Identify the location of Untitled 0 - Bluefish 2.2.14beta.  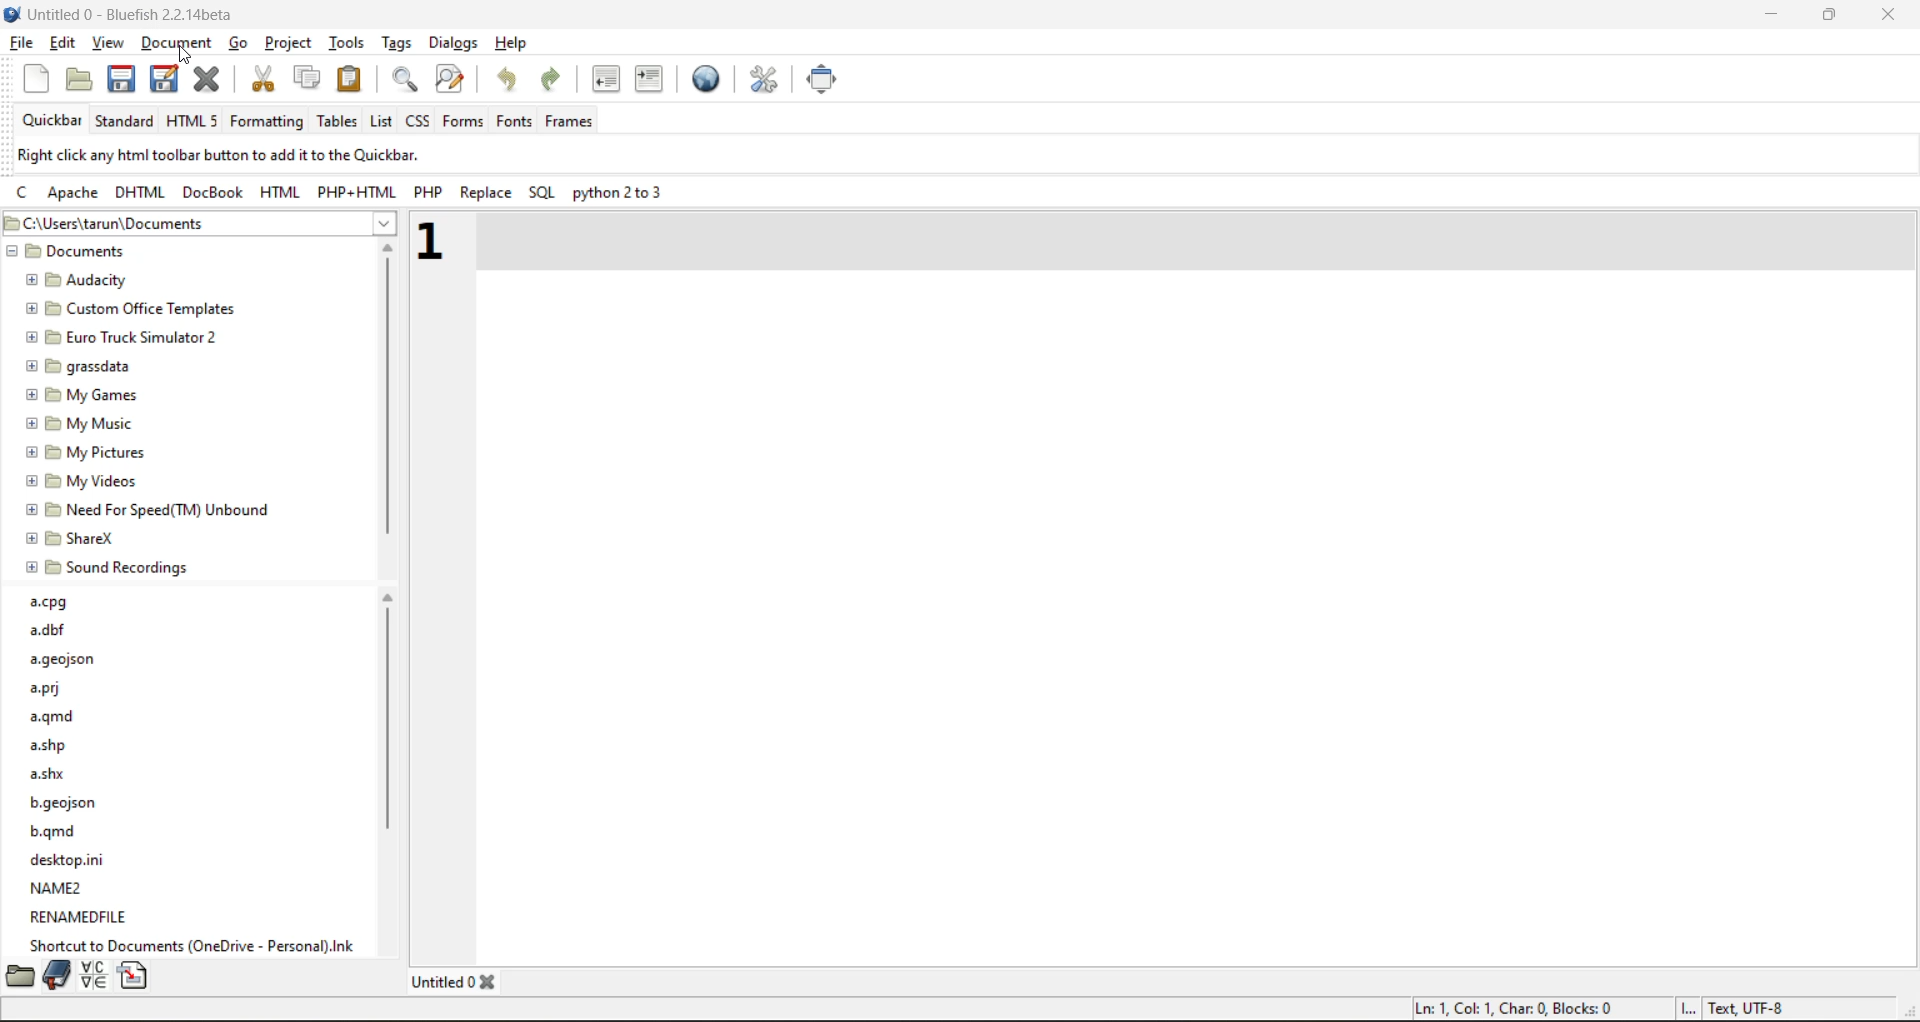
(124, 13).